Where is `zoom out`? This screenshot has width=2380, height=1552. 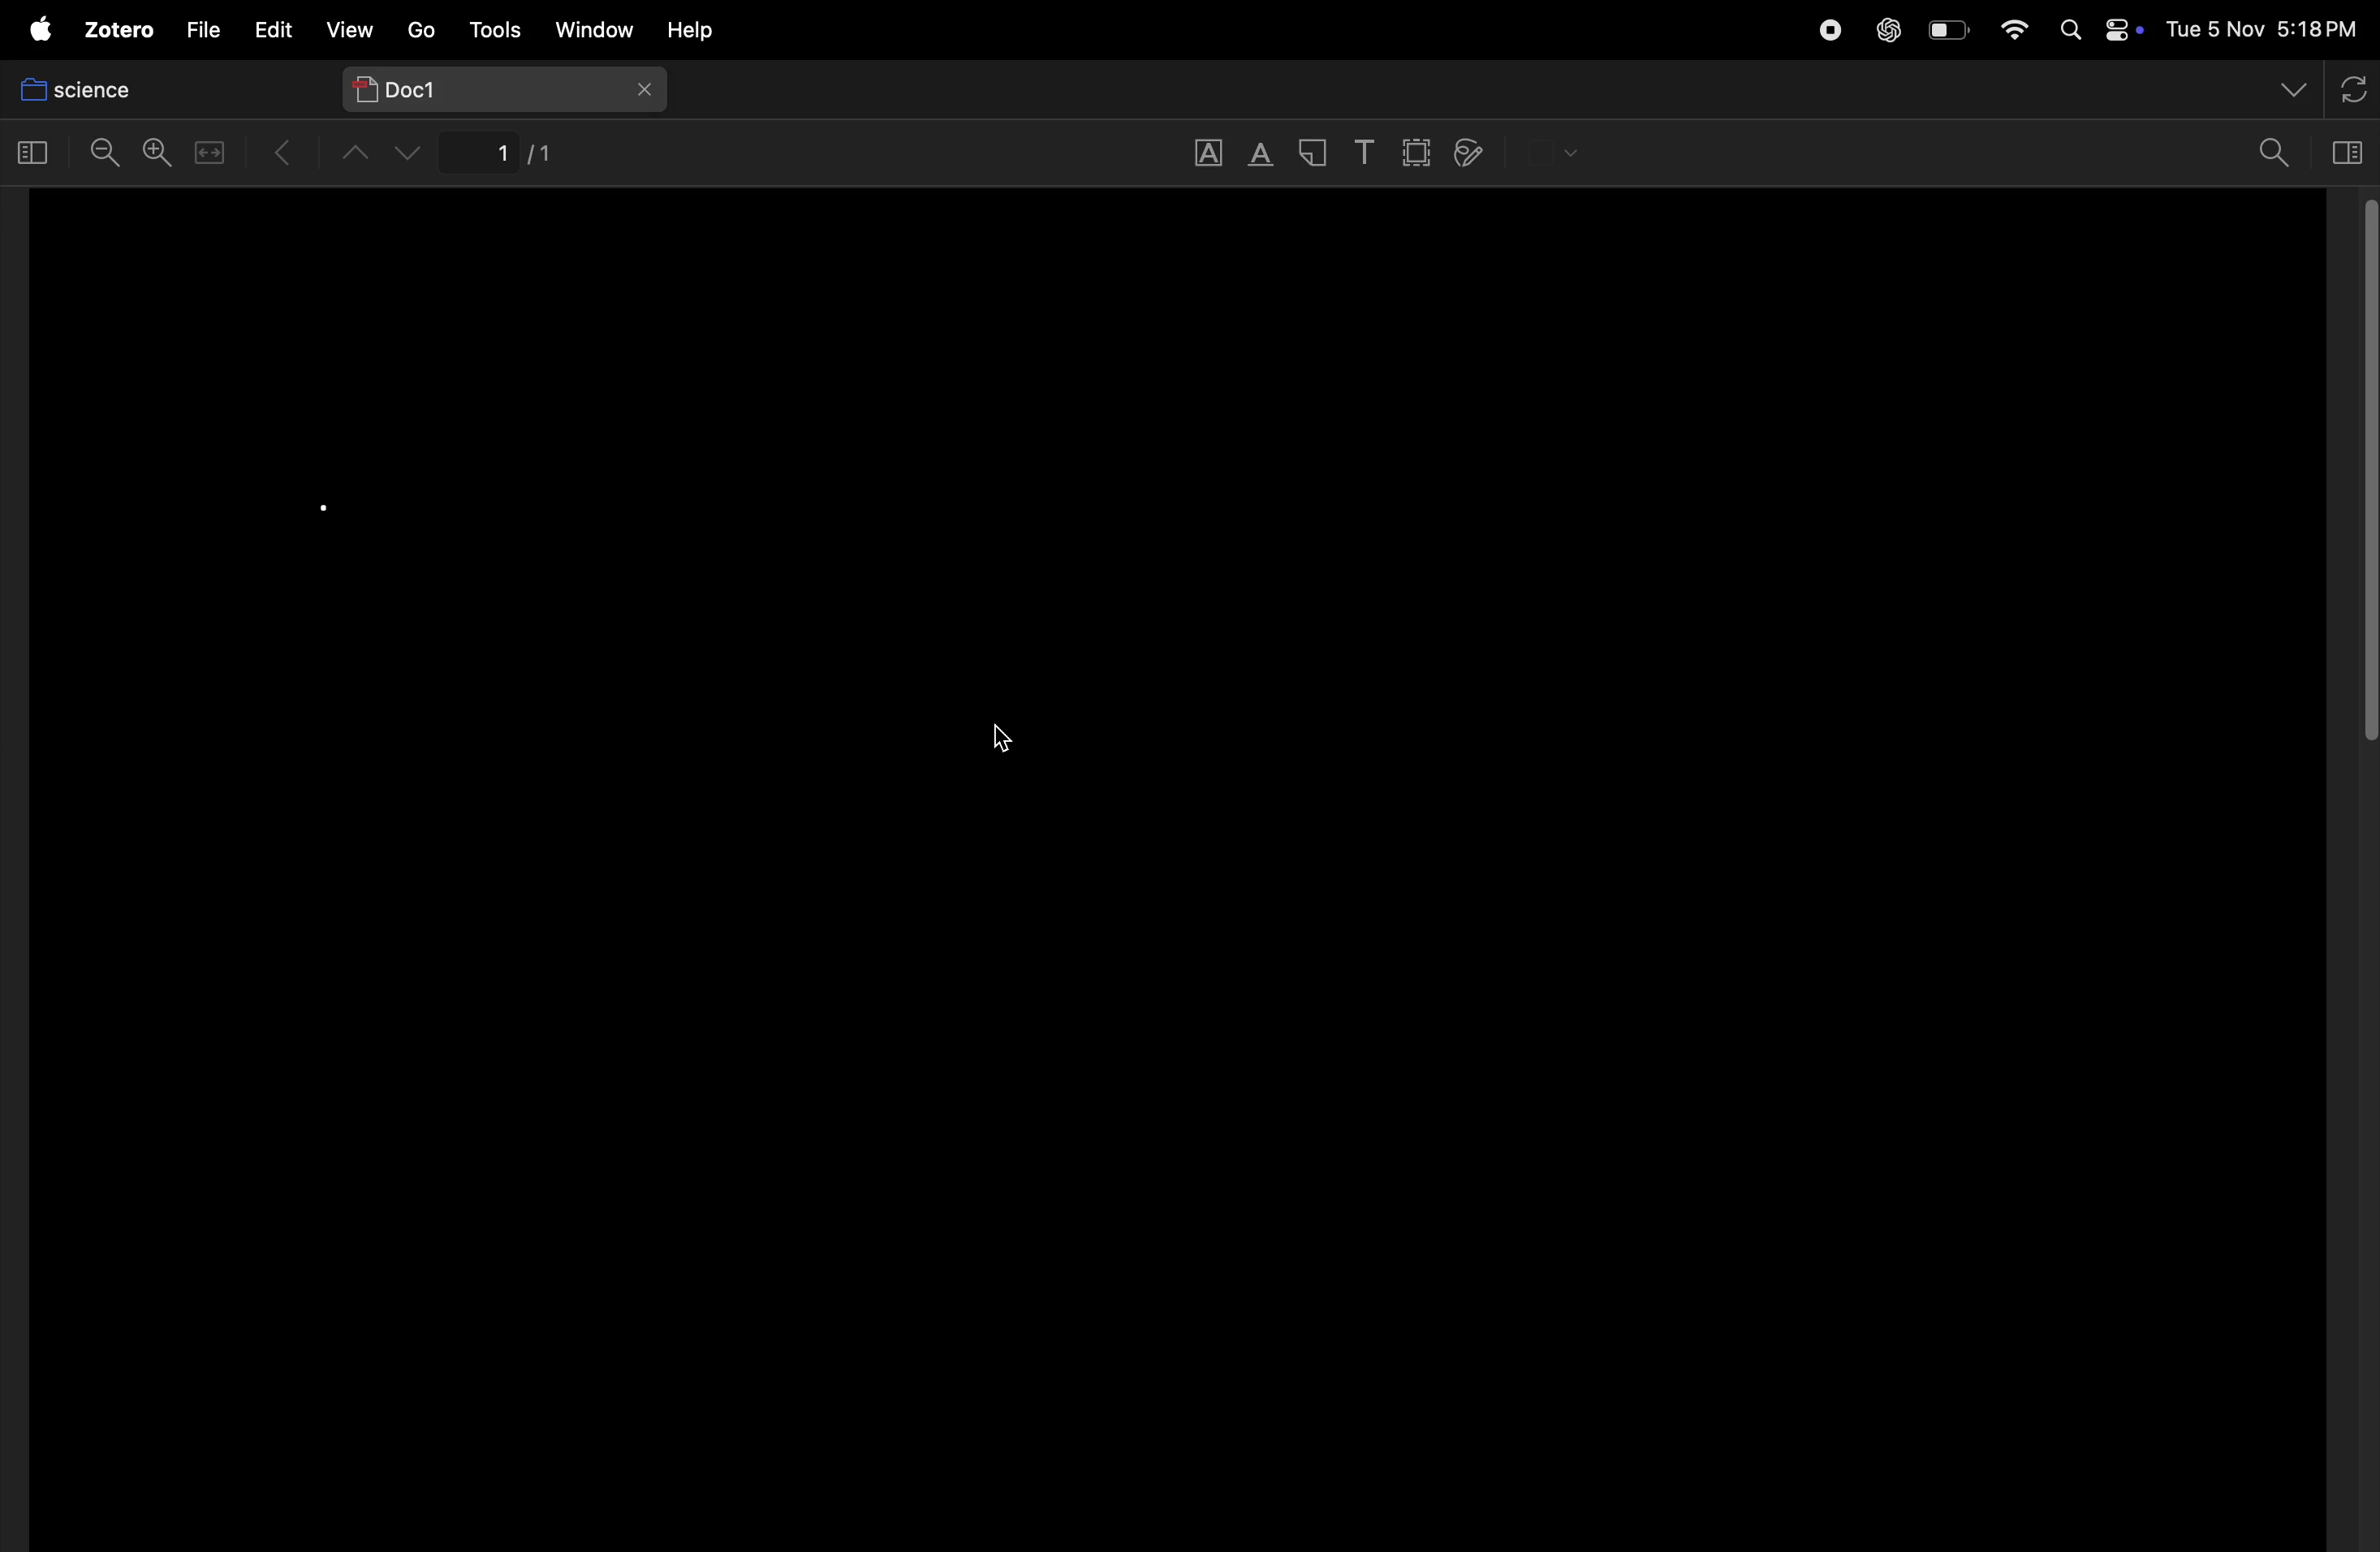
zoom out is located at coordinates (105, 153).